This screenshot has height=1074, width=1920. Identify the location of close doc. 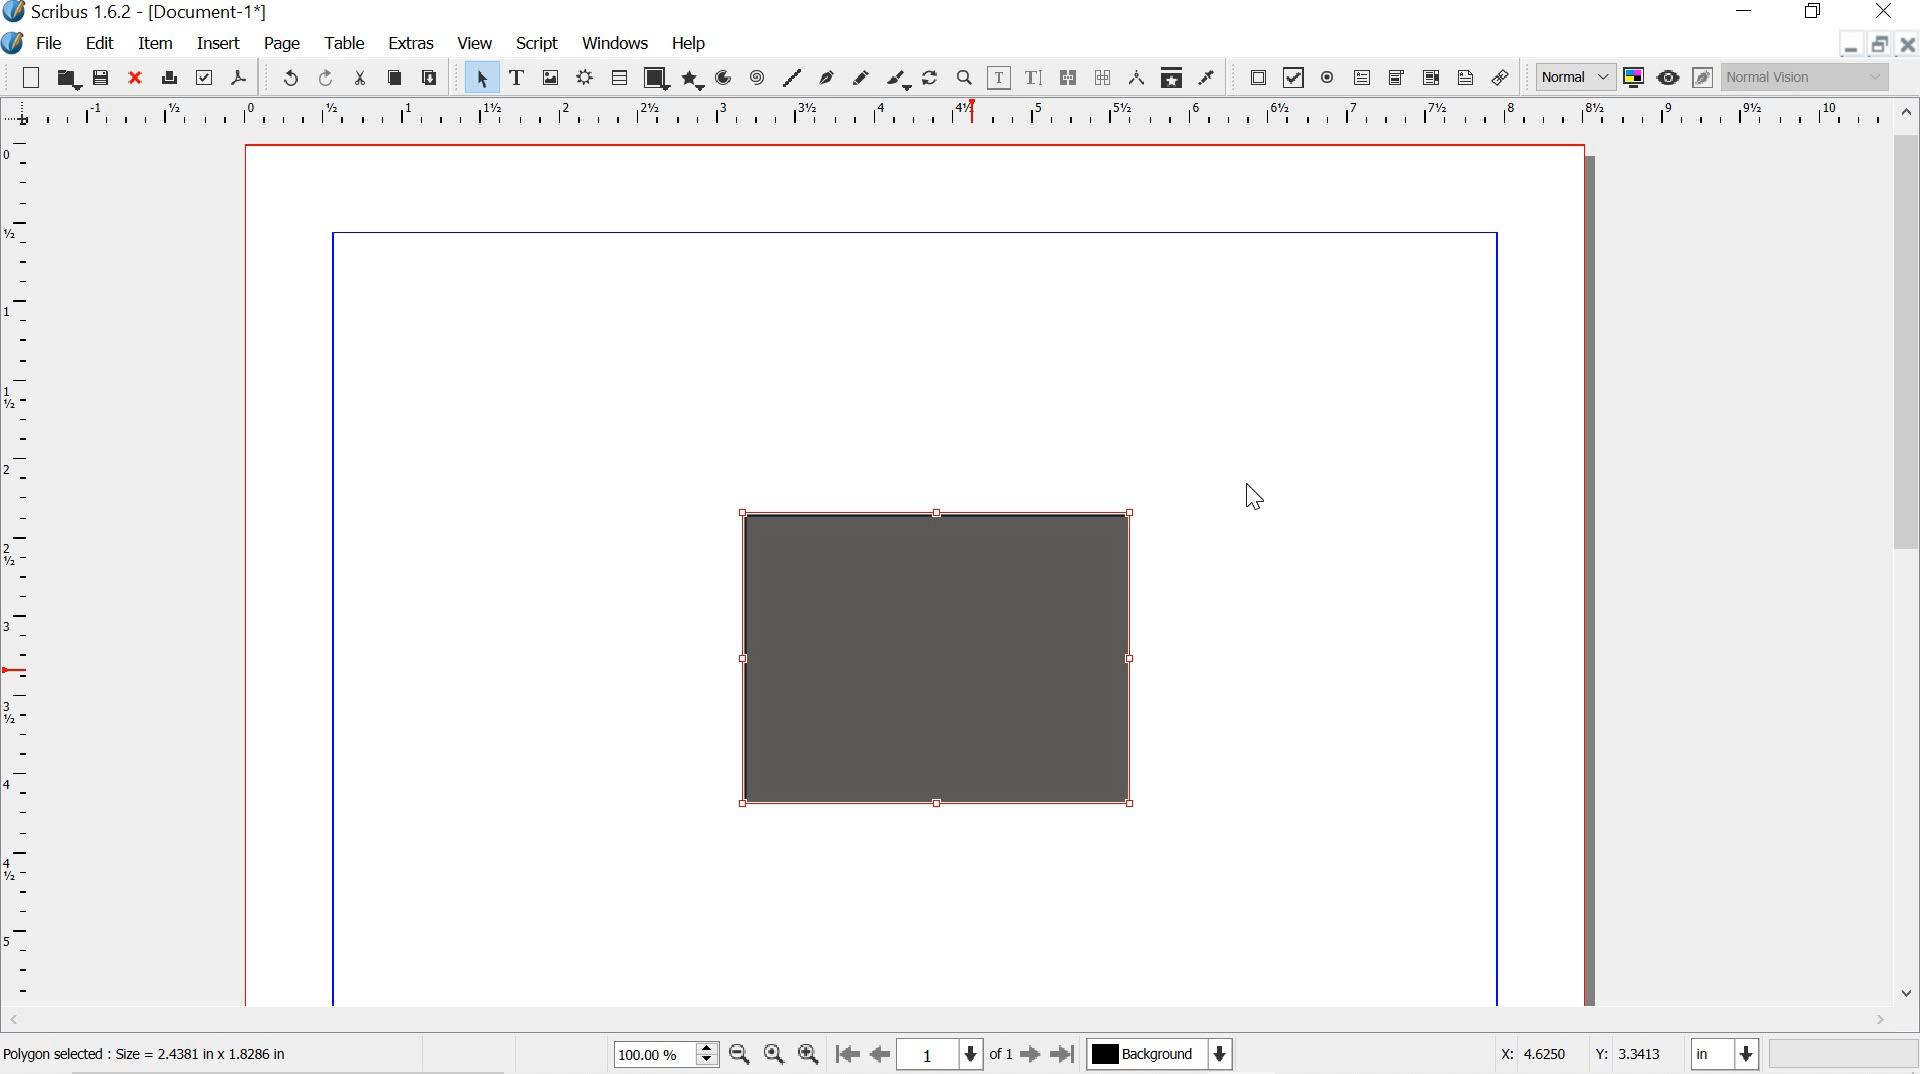
(1908, 43).